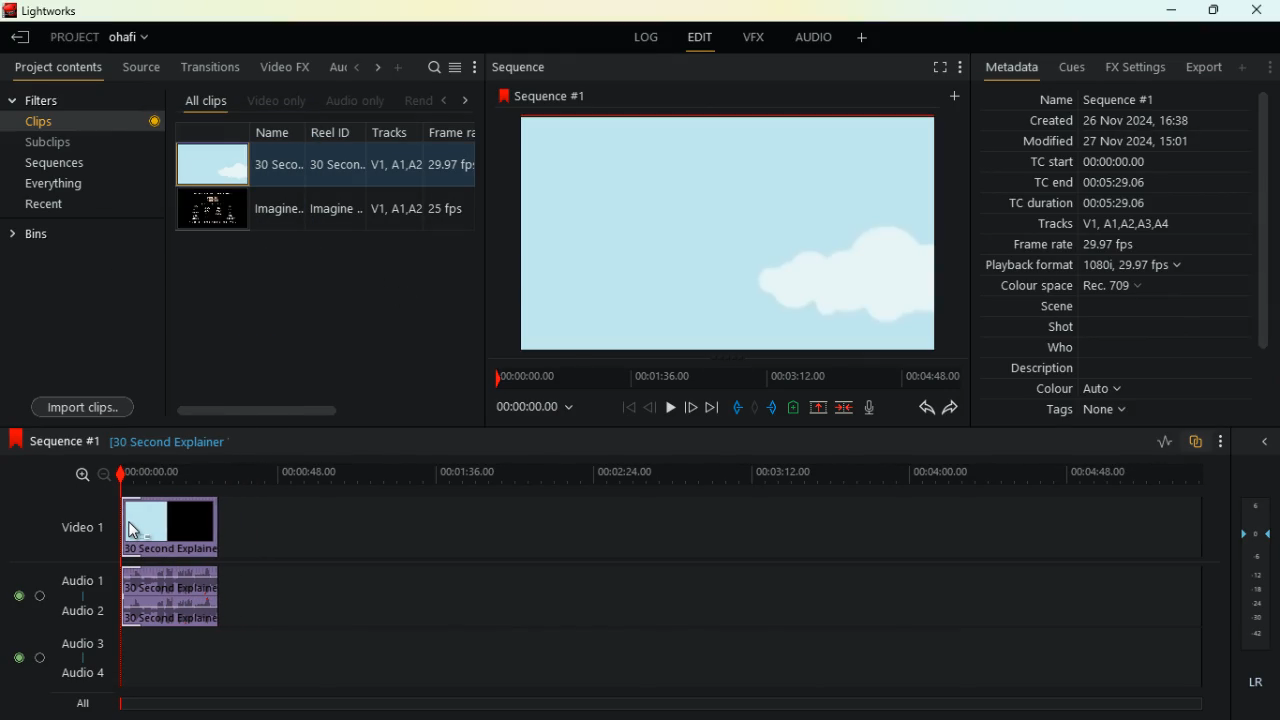  What do you see at coordinates (456, 69) in the screenshot?
I see `menu` at bounding box center [456, 69].